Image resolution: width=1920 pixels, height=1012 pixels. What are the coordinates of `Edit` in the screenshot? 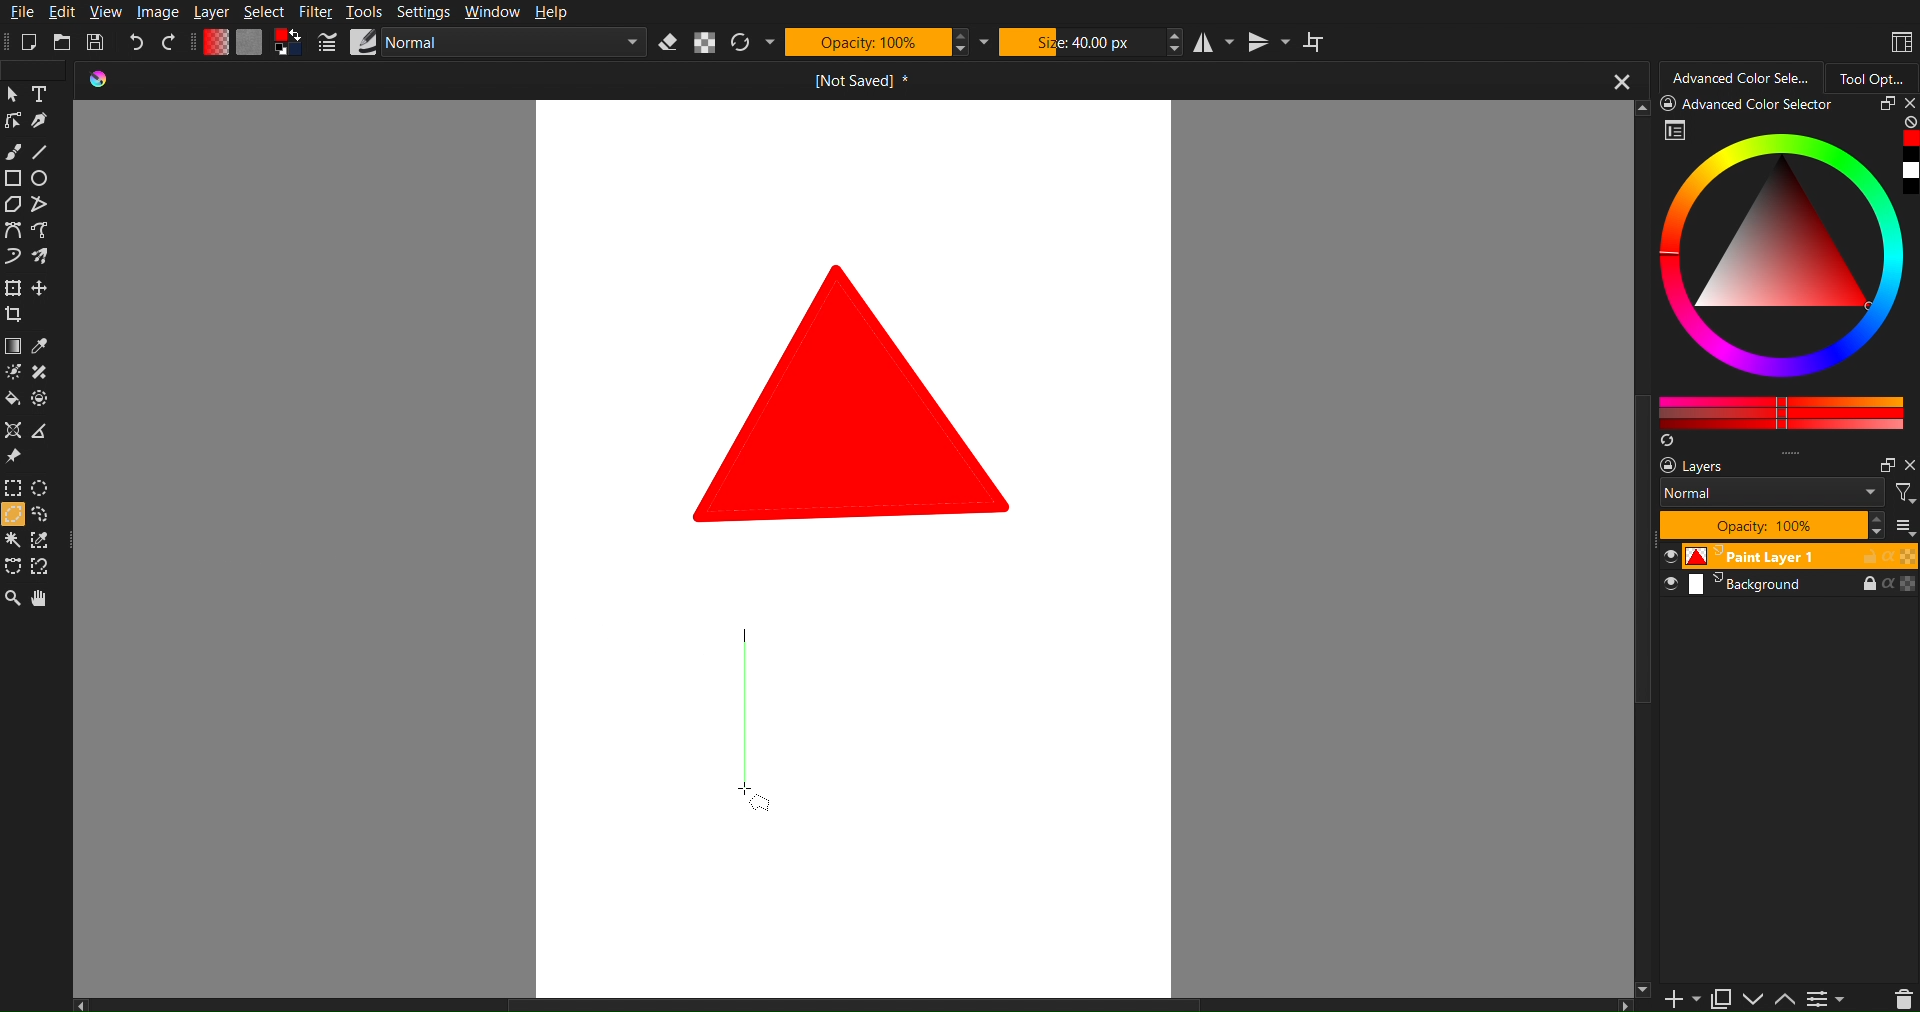 It's located at (66, 12).